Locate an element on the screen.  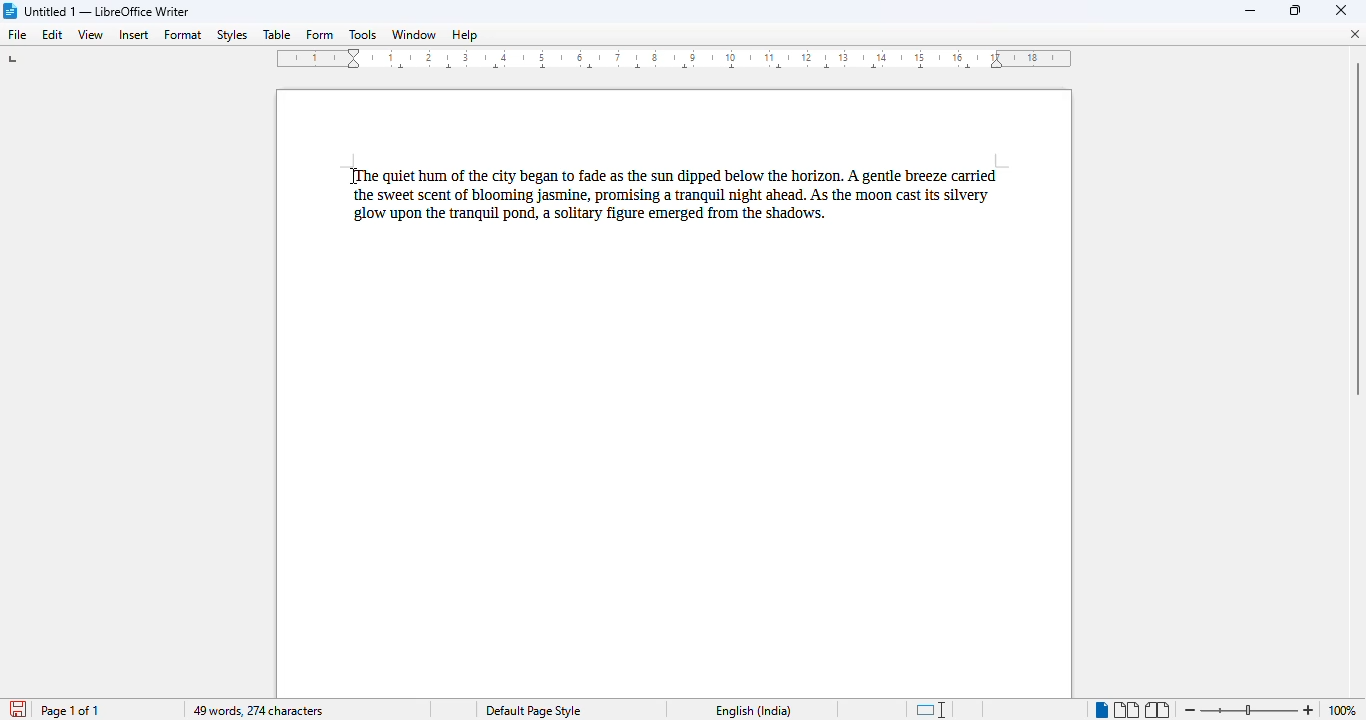
standard selection is located at coordinates (931, 709).